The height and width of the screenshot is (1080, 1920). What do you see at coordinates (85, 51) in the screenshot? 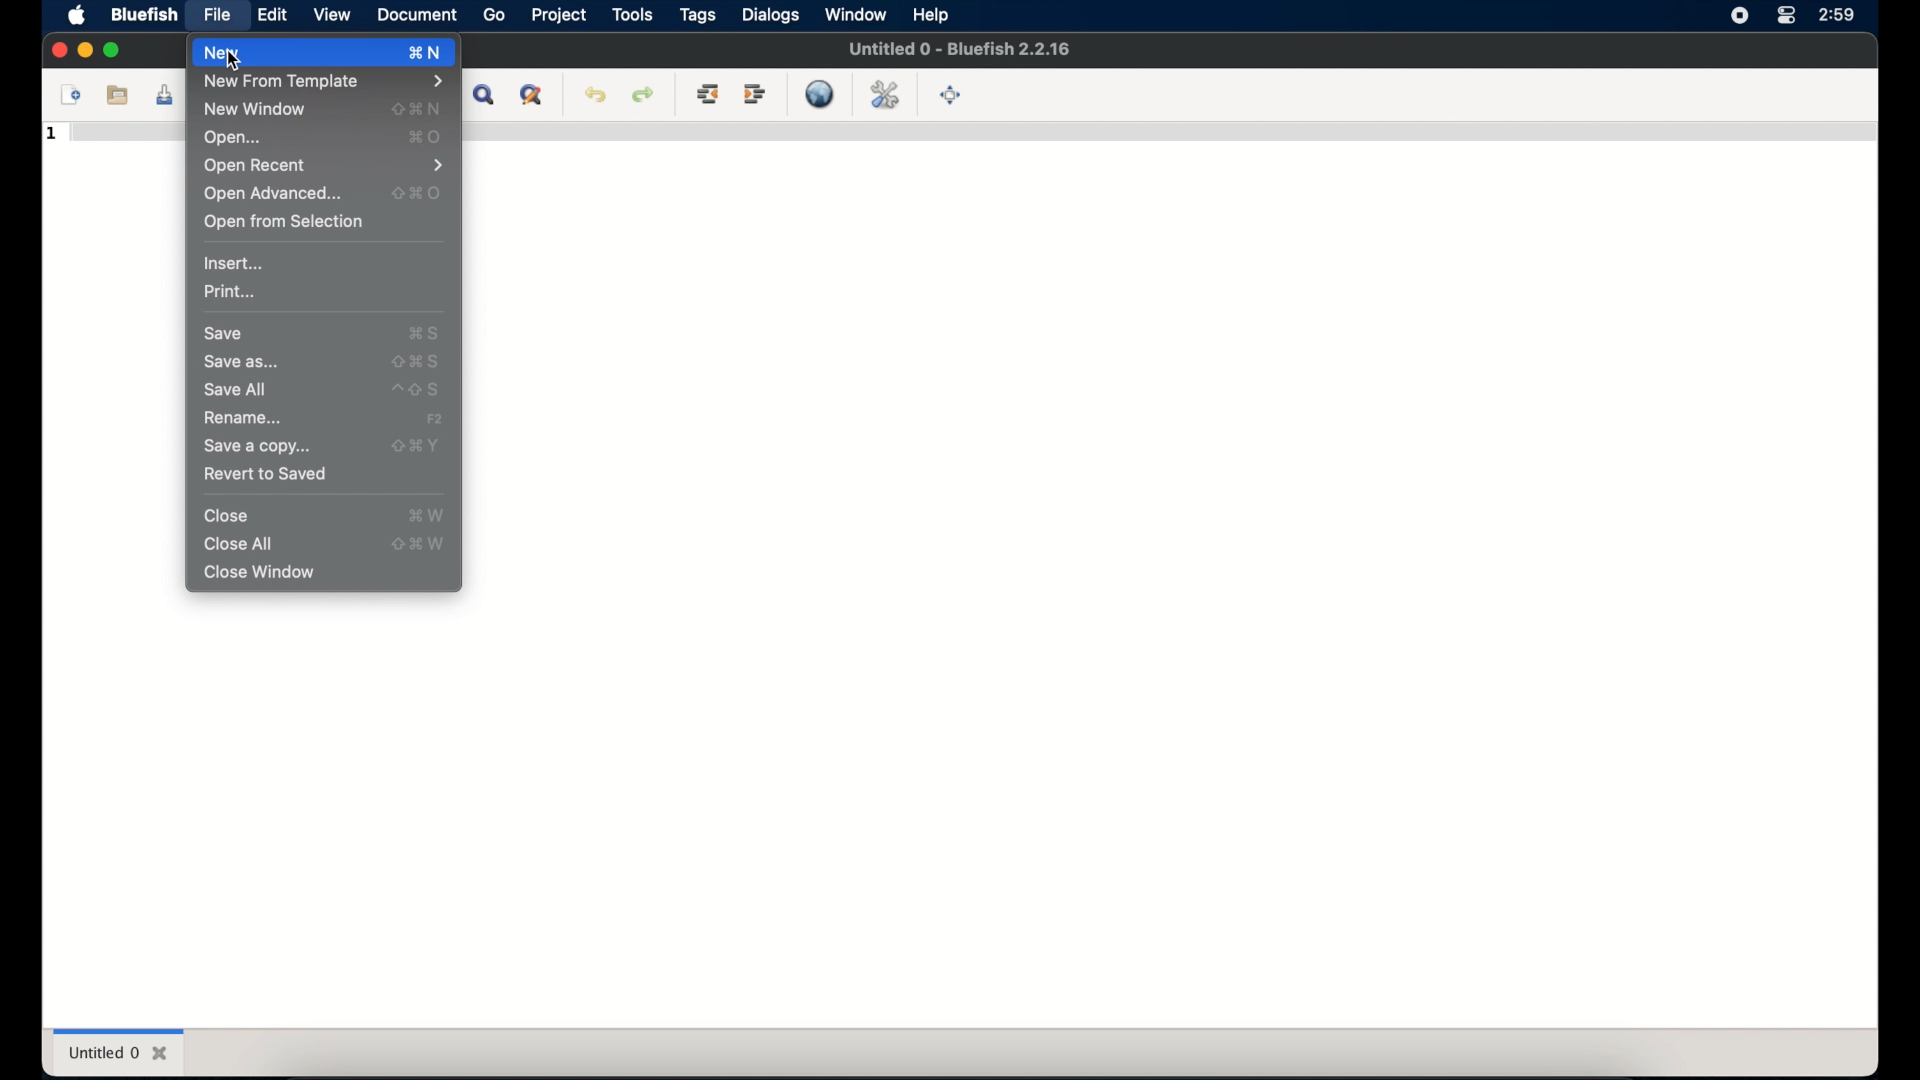
I see `minimize` at bounding box center [85, 51].